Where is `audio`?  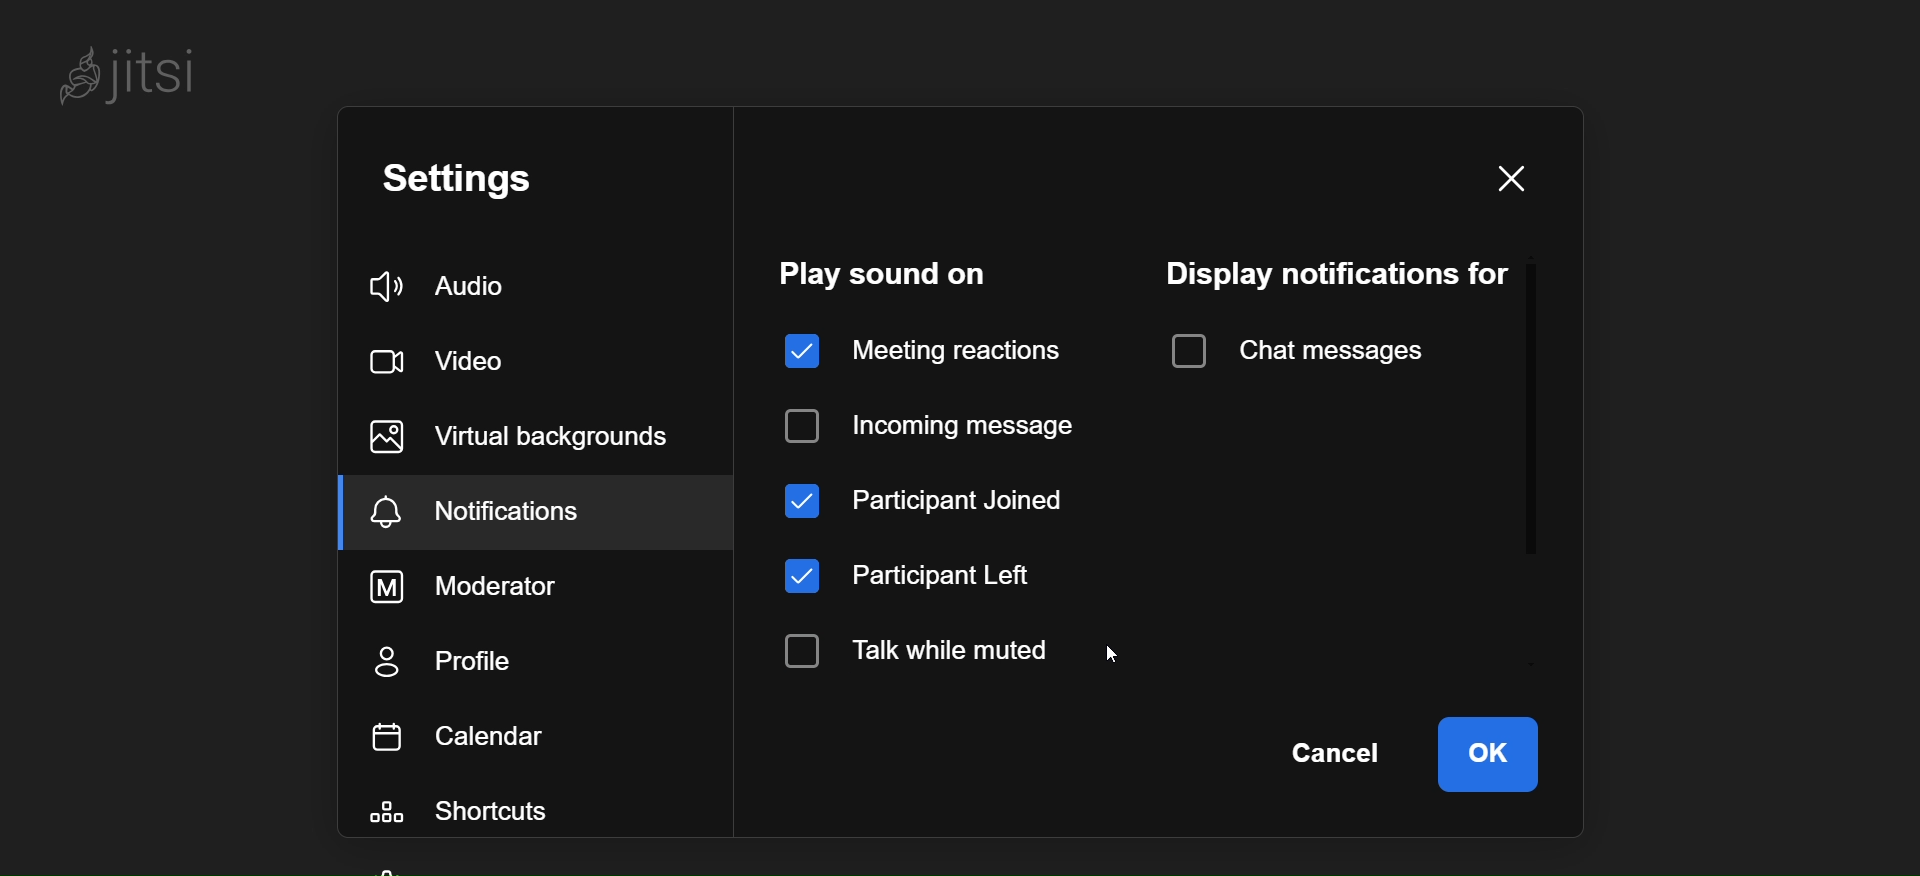 audio is located at coordinates (445, 282).